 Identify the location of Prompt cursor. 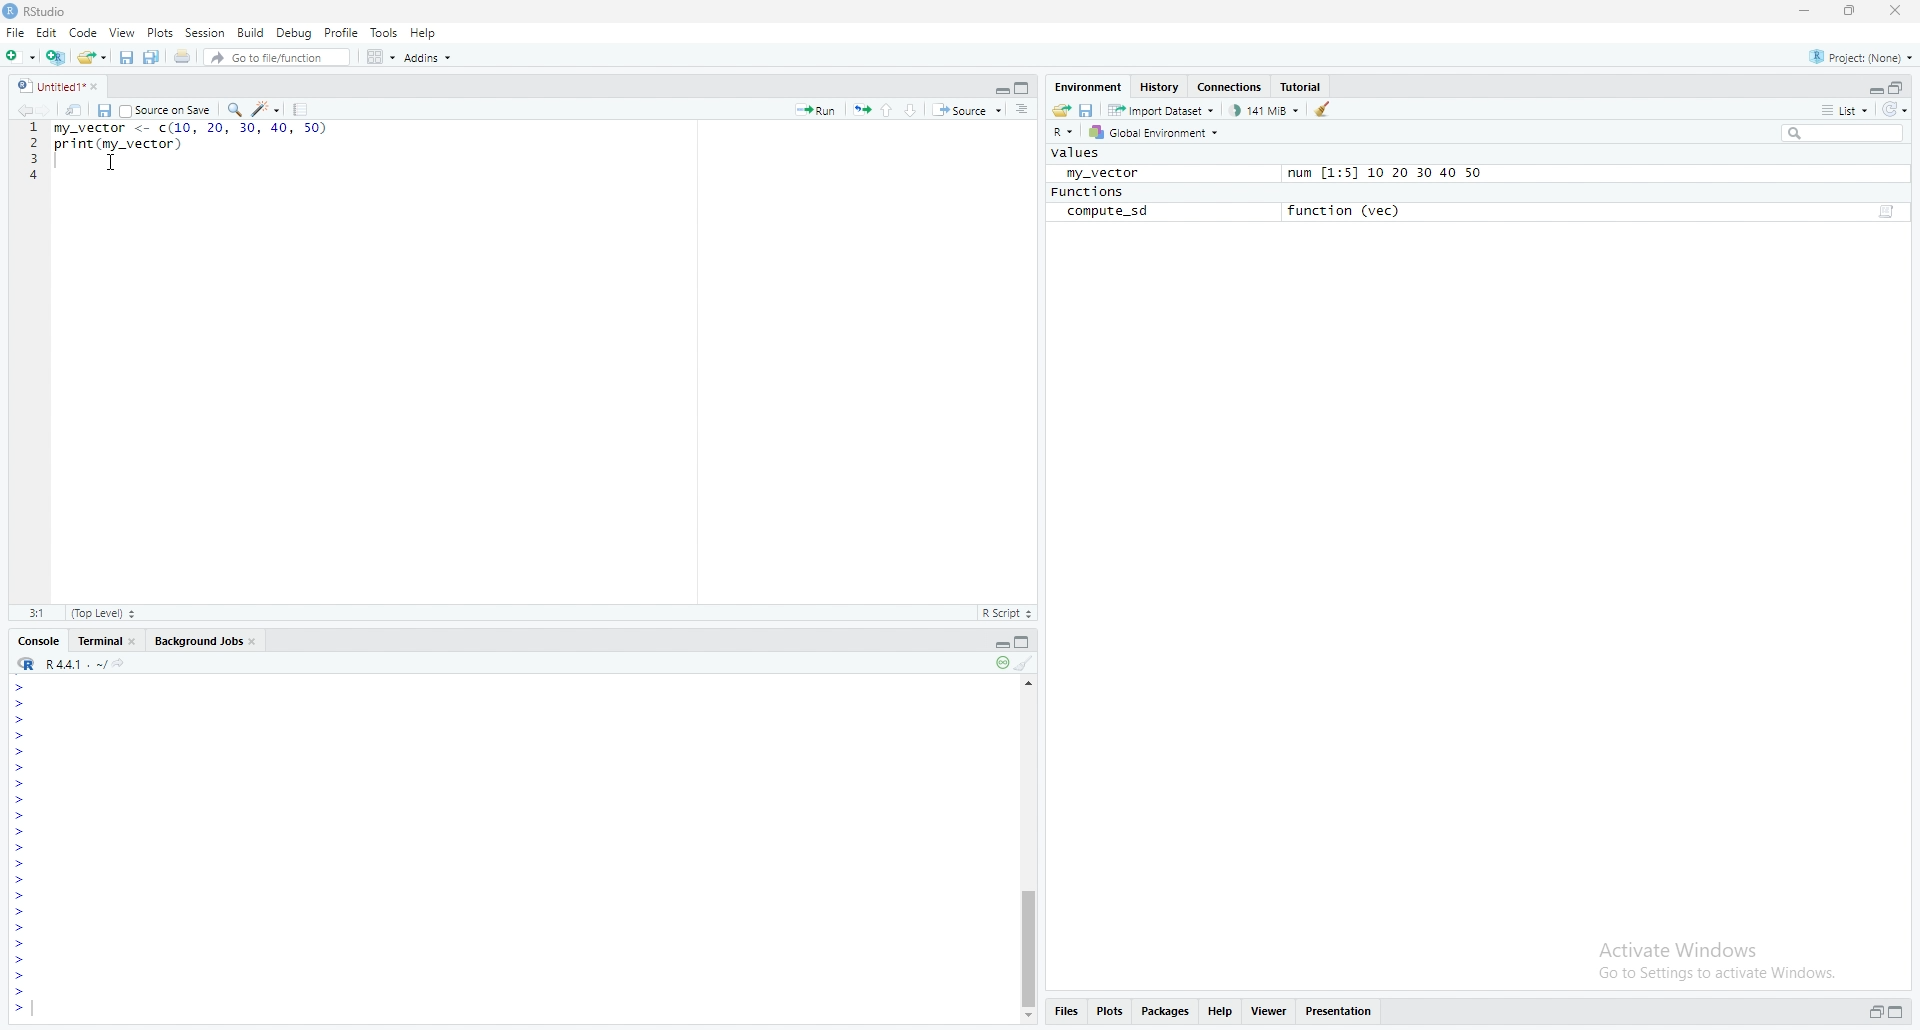
(21, 703).